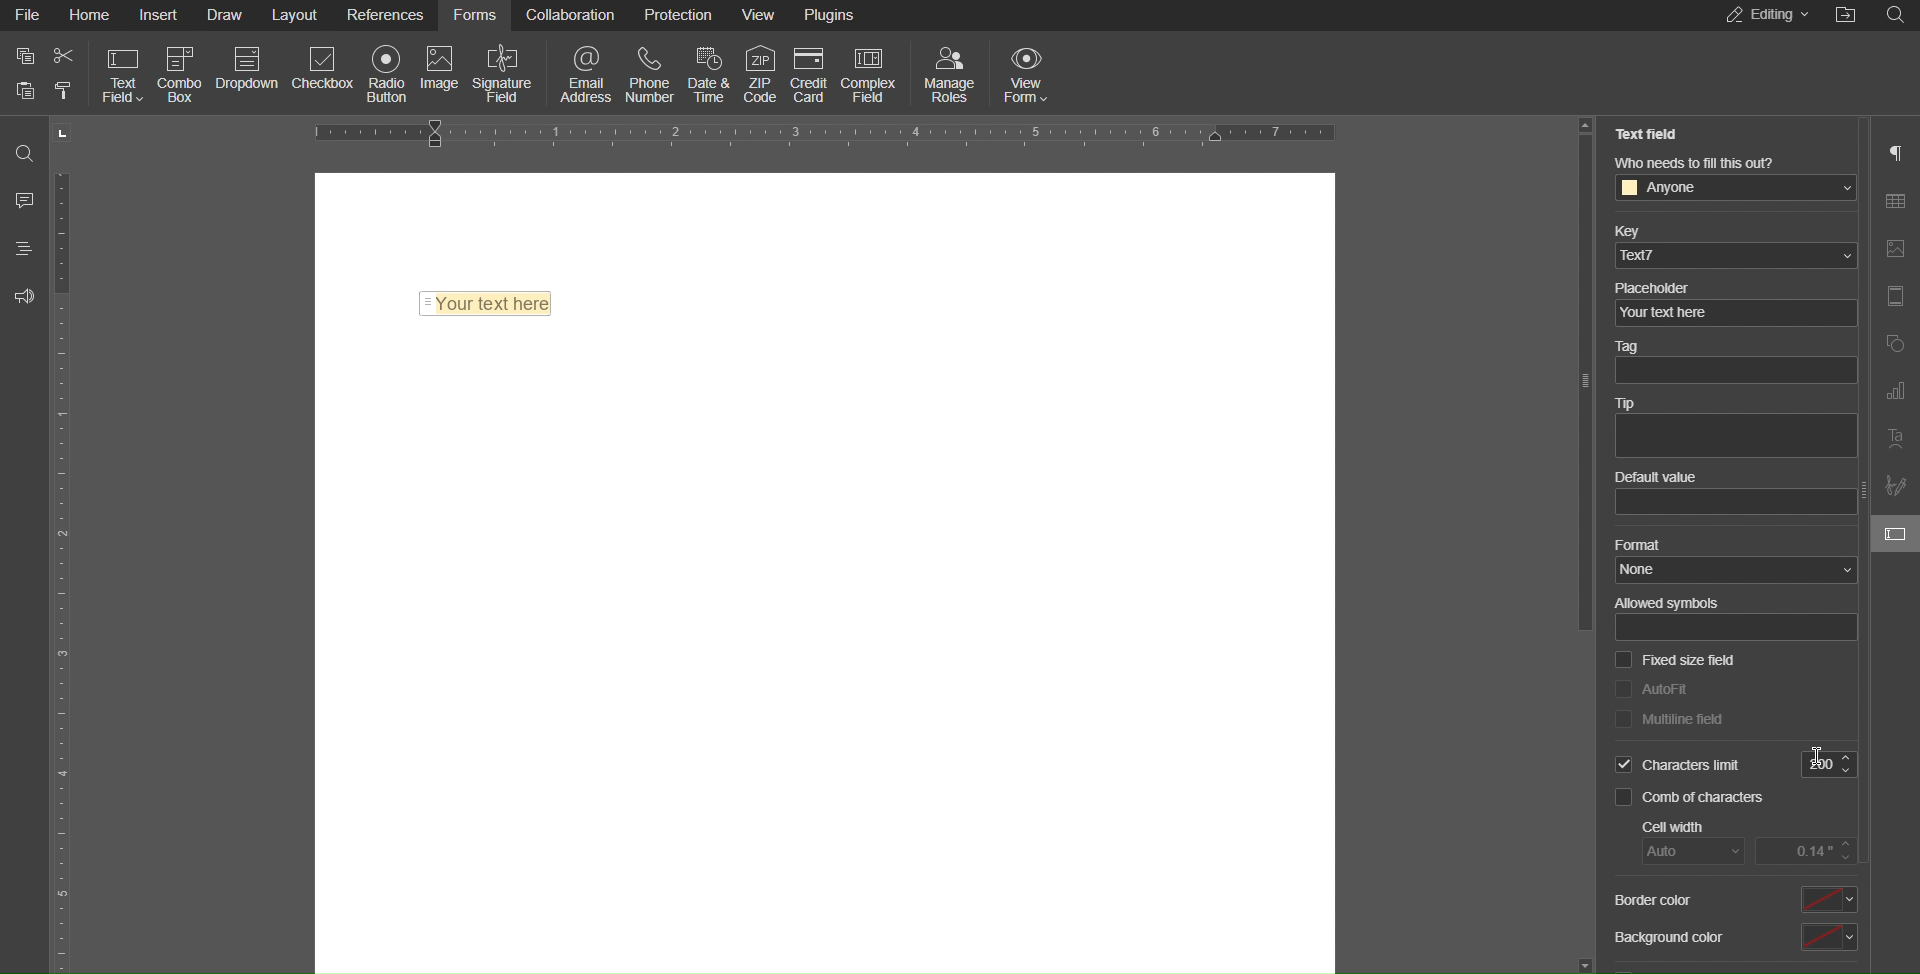  Describe the element at coordinates (1733, 495) in the screenshot. I see `Default value` at that location.